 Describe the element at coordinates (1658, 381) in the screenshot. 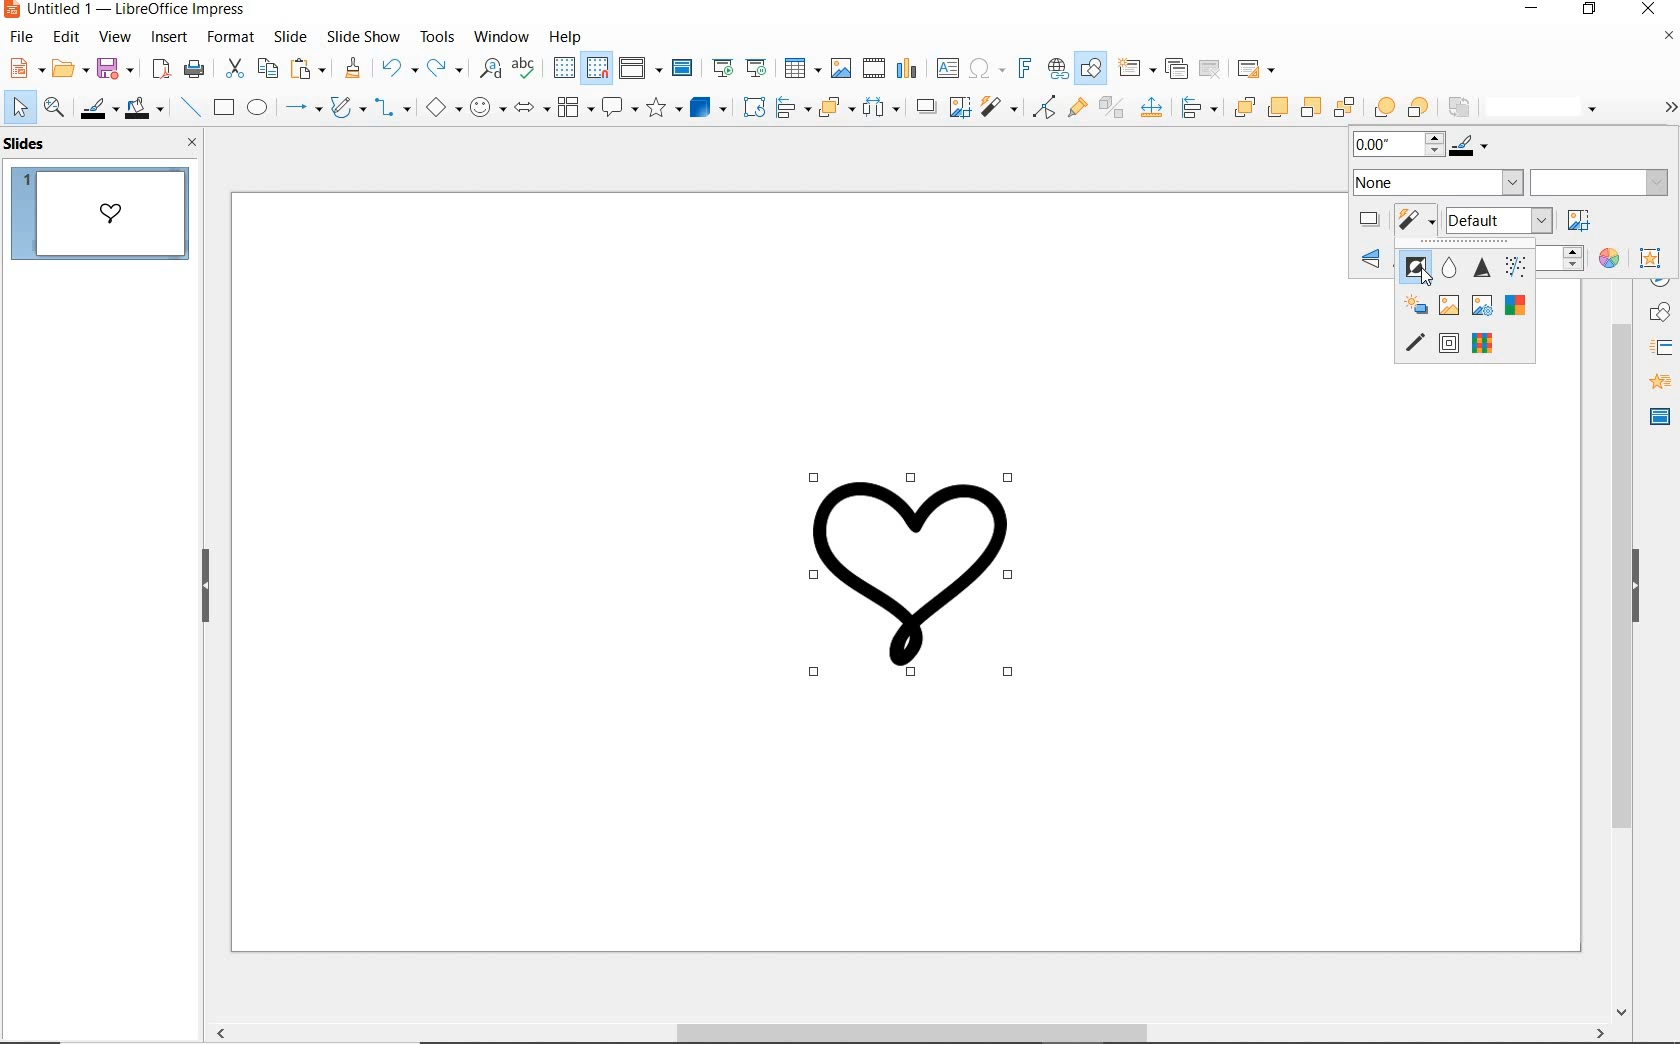

I see `` at that location.